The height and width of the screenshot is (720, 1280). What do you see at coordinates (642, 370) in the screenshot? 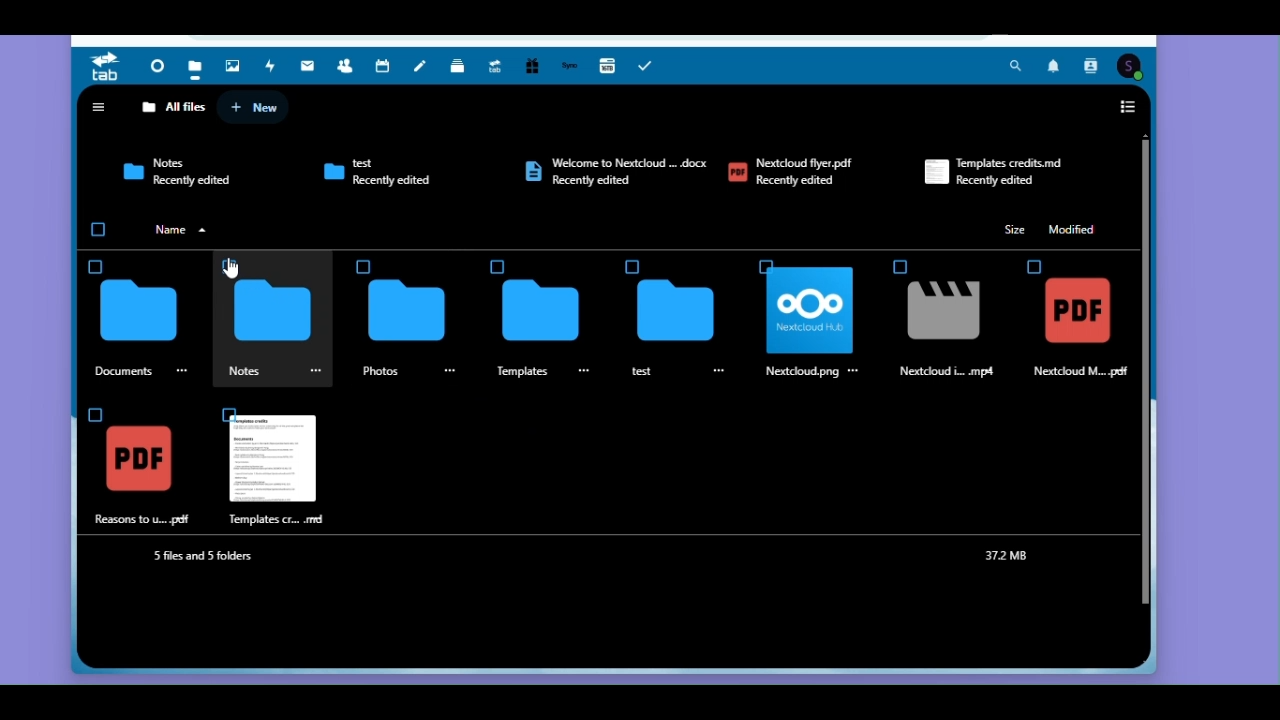
I see `test` at bounding box center [642, 370].